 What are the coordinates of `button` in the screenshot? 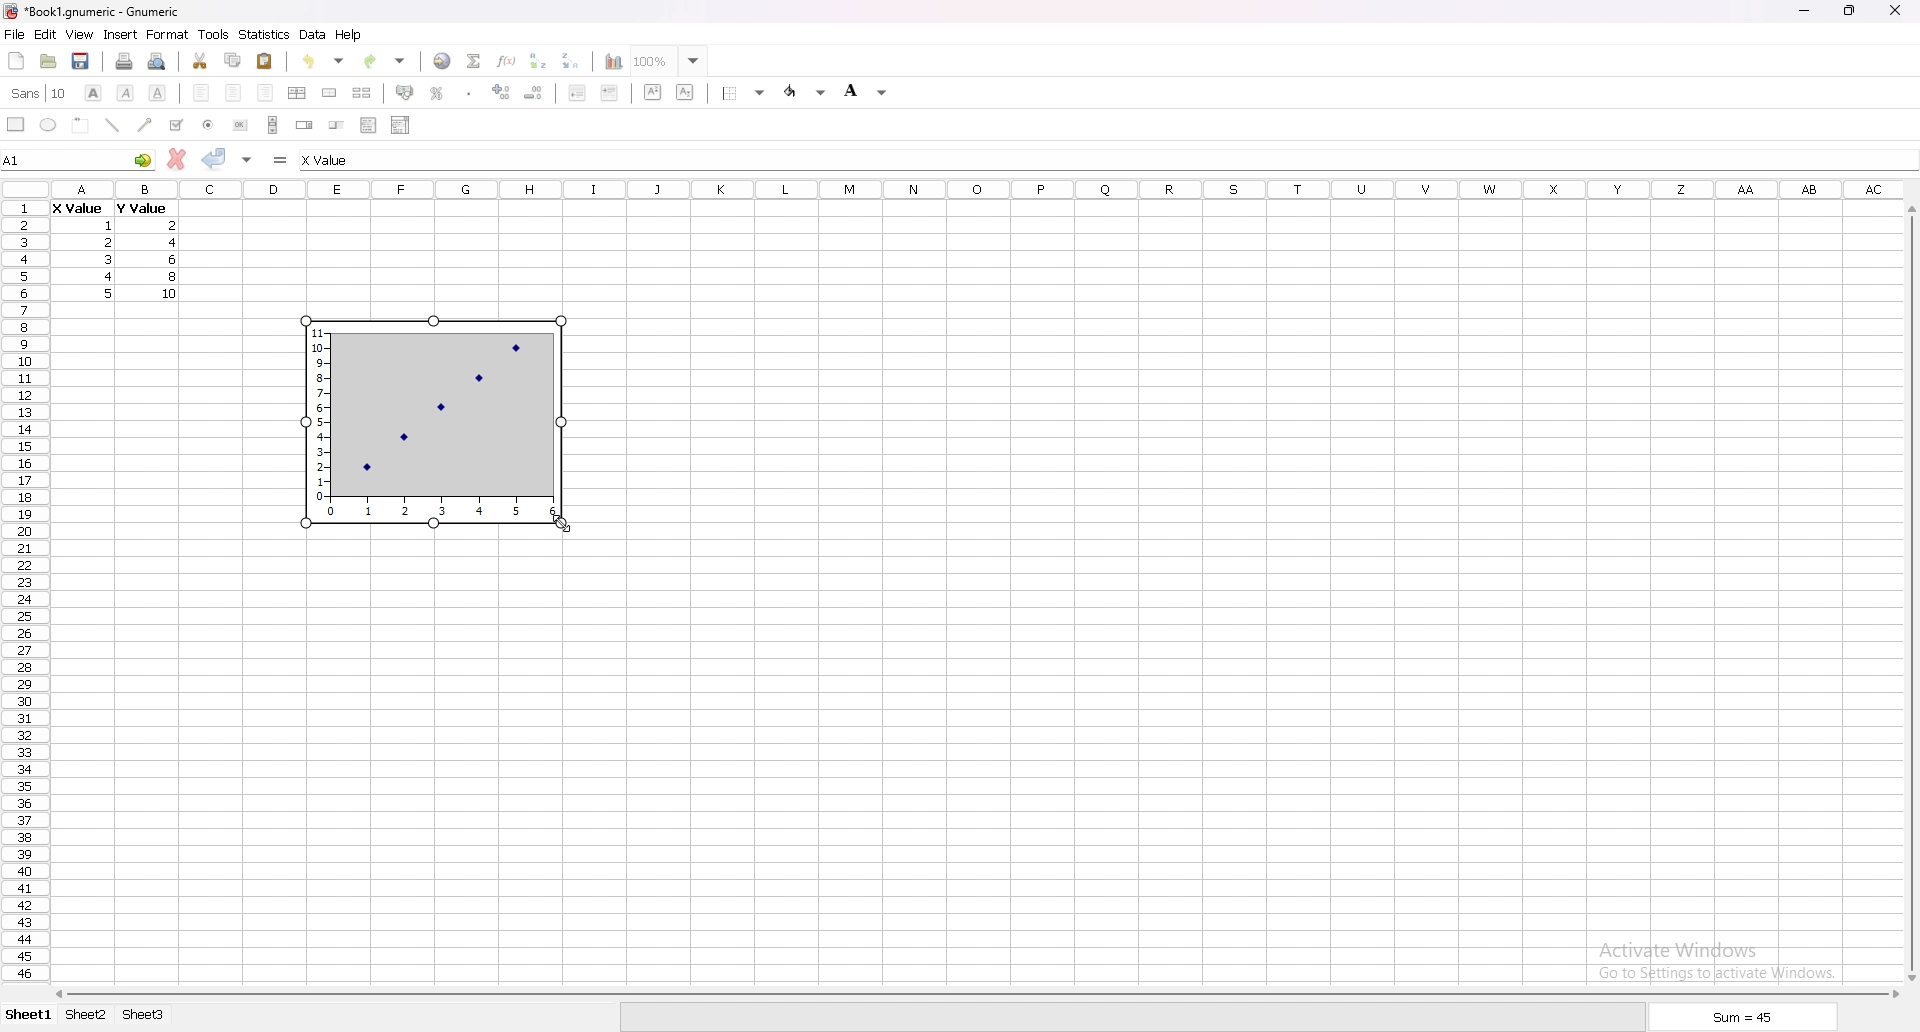 It's located at (240, 125).